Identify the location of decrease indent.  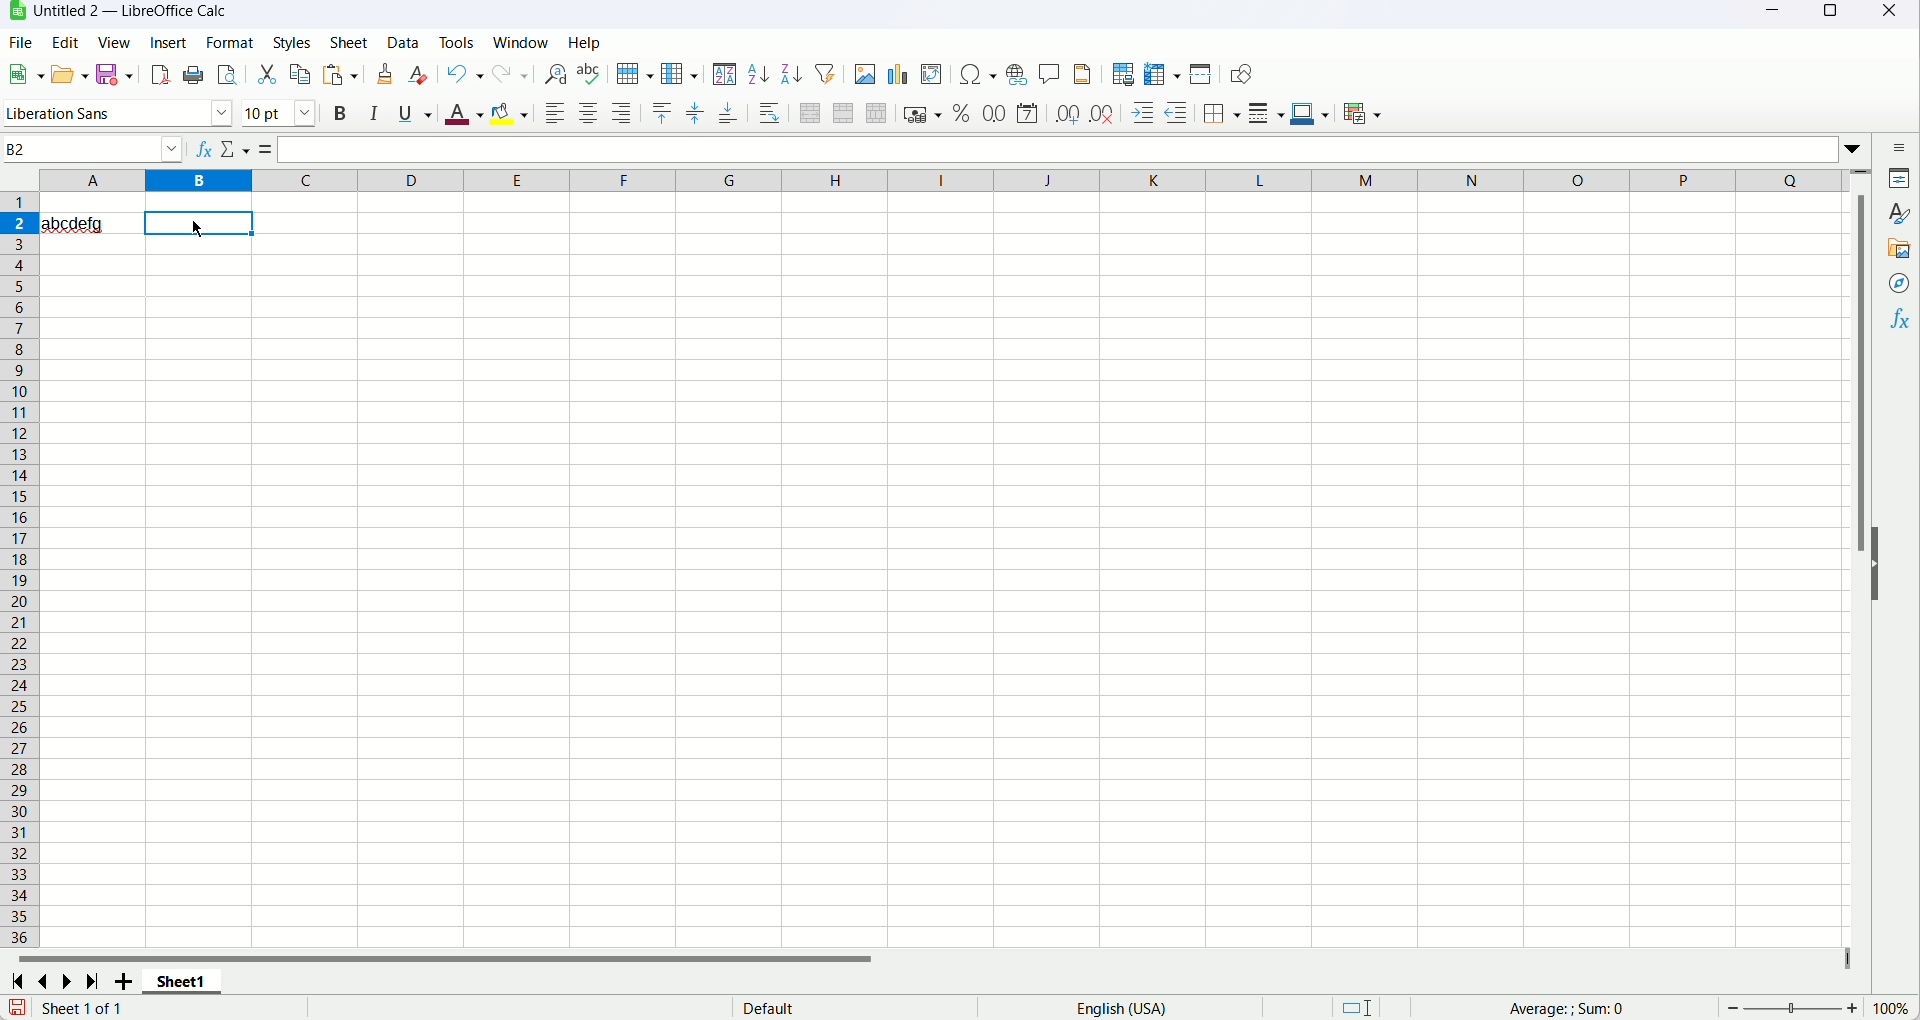
(1177, 112).